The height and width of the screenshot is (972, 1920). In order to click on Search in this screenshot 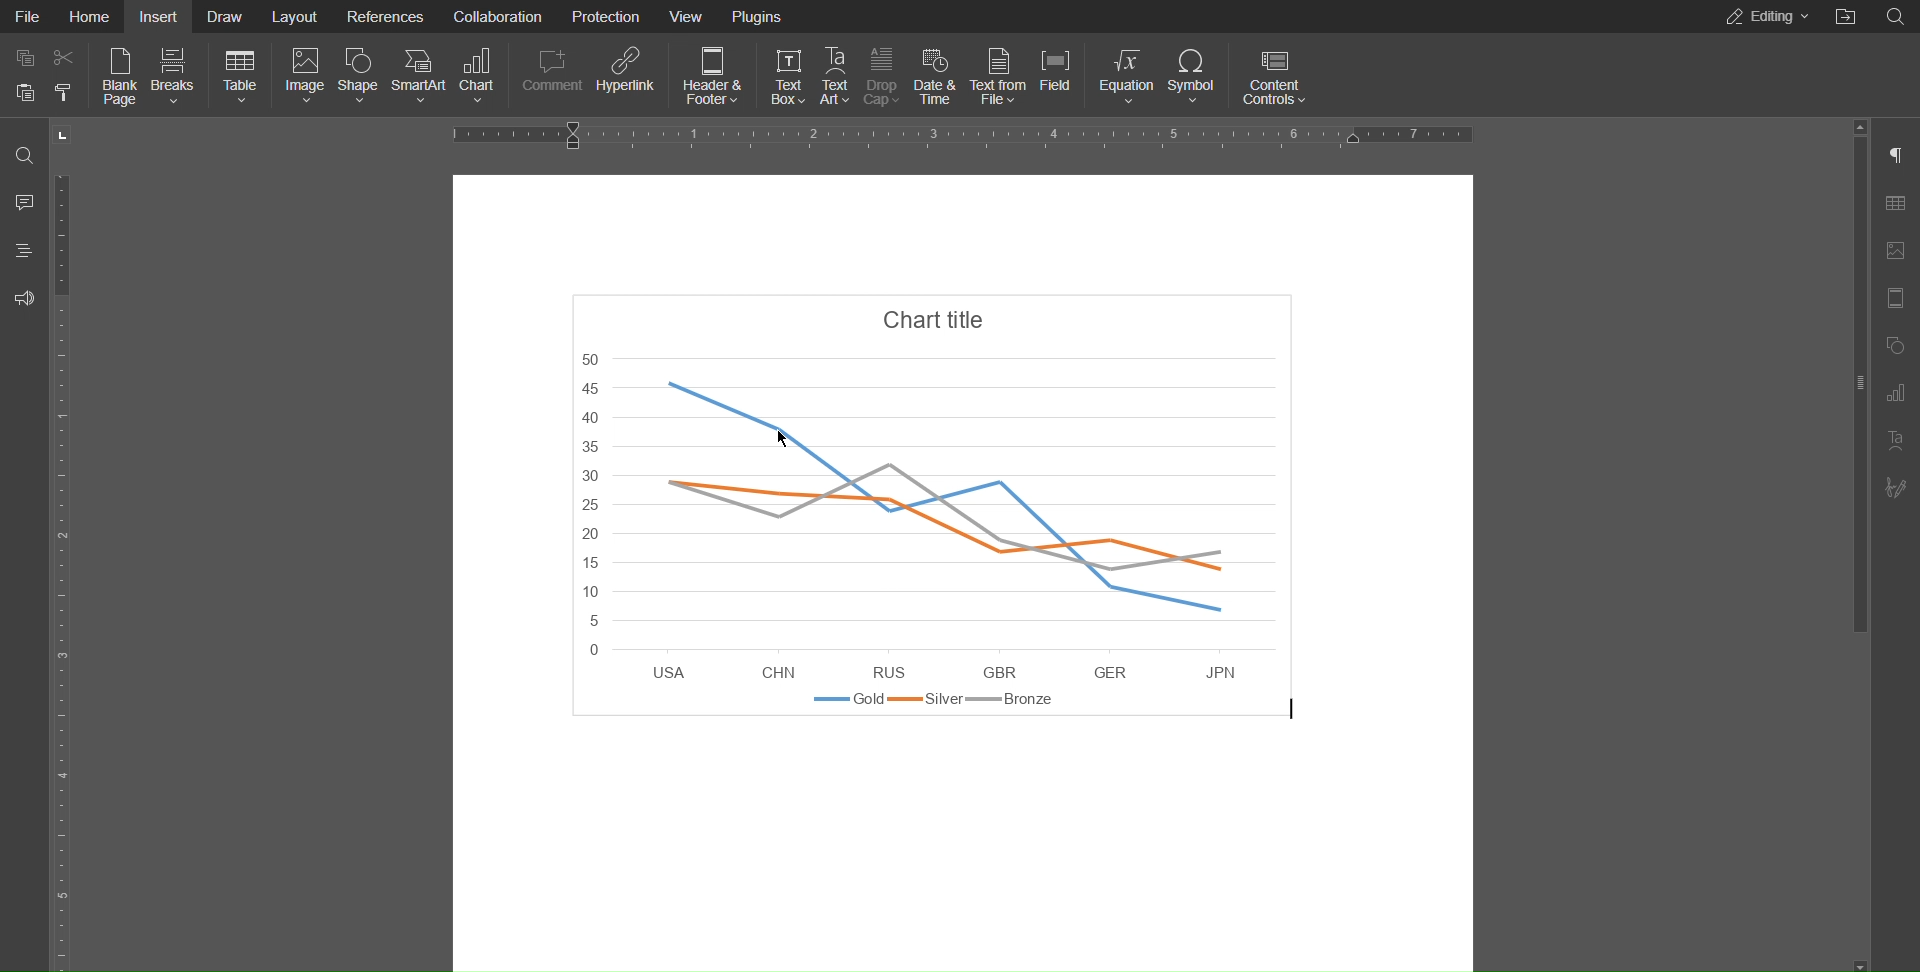, I will do `click(1895, 17)`.